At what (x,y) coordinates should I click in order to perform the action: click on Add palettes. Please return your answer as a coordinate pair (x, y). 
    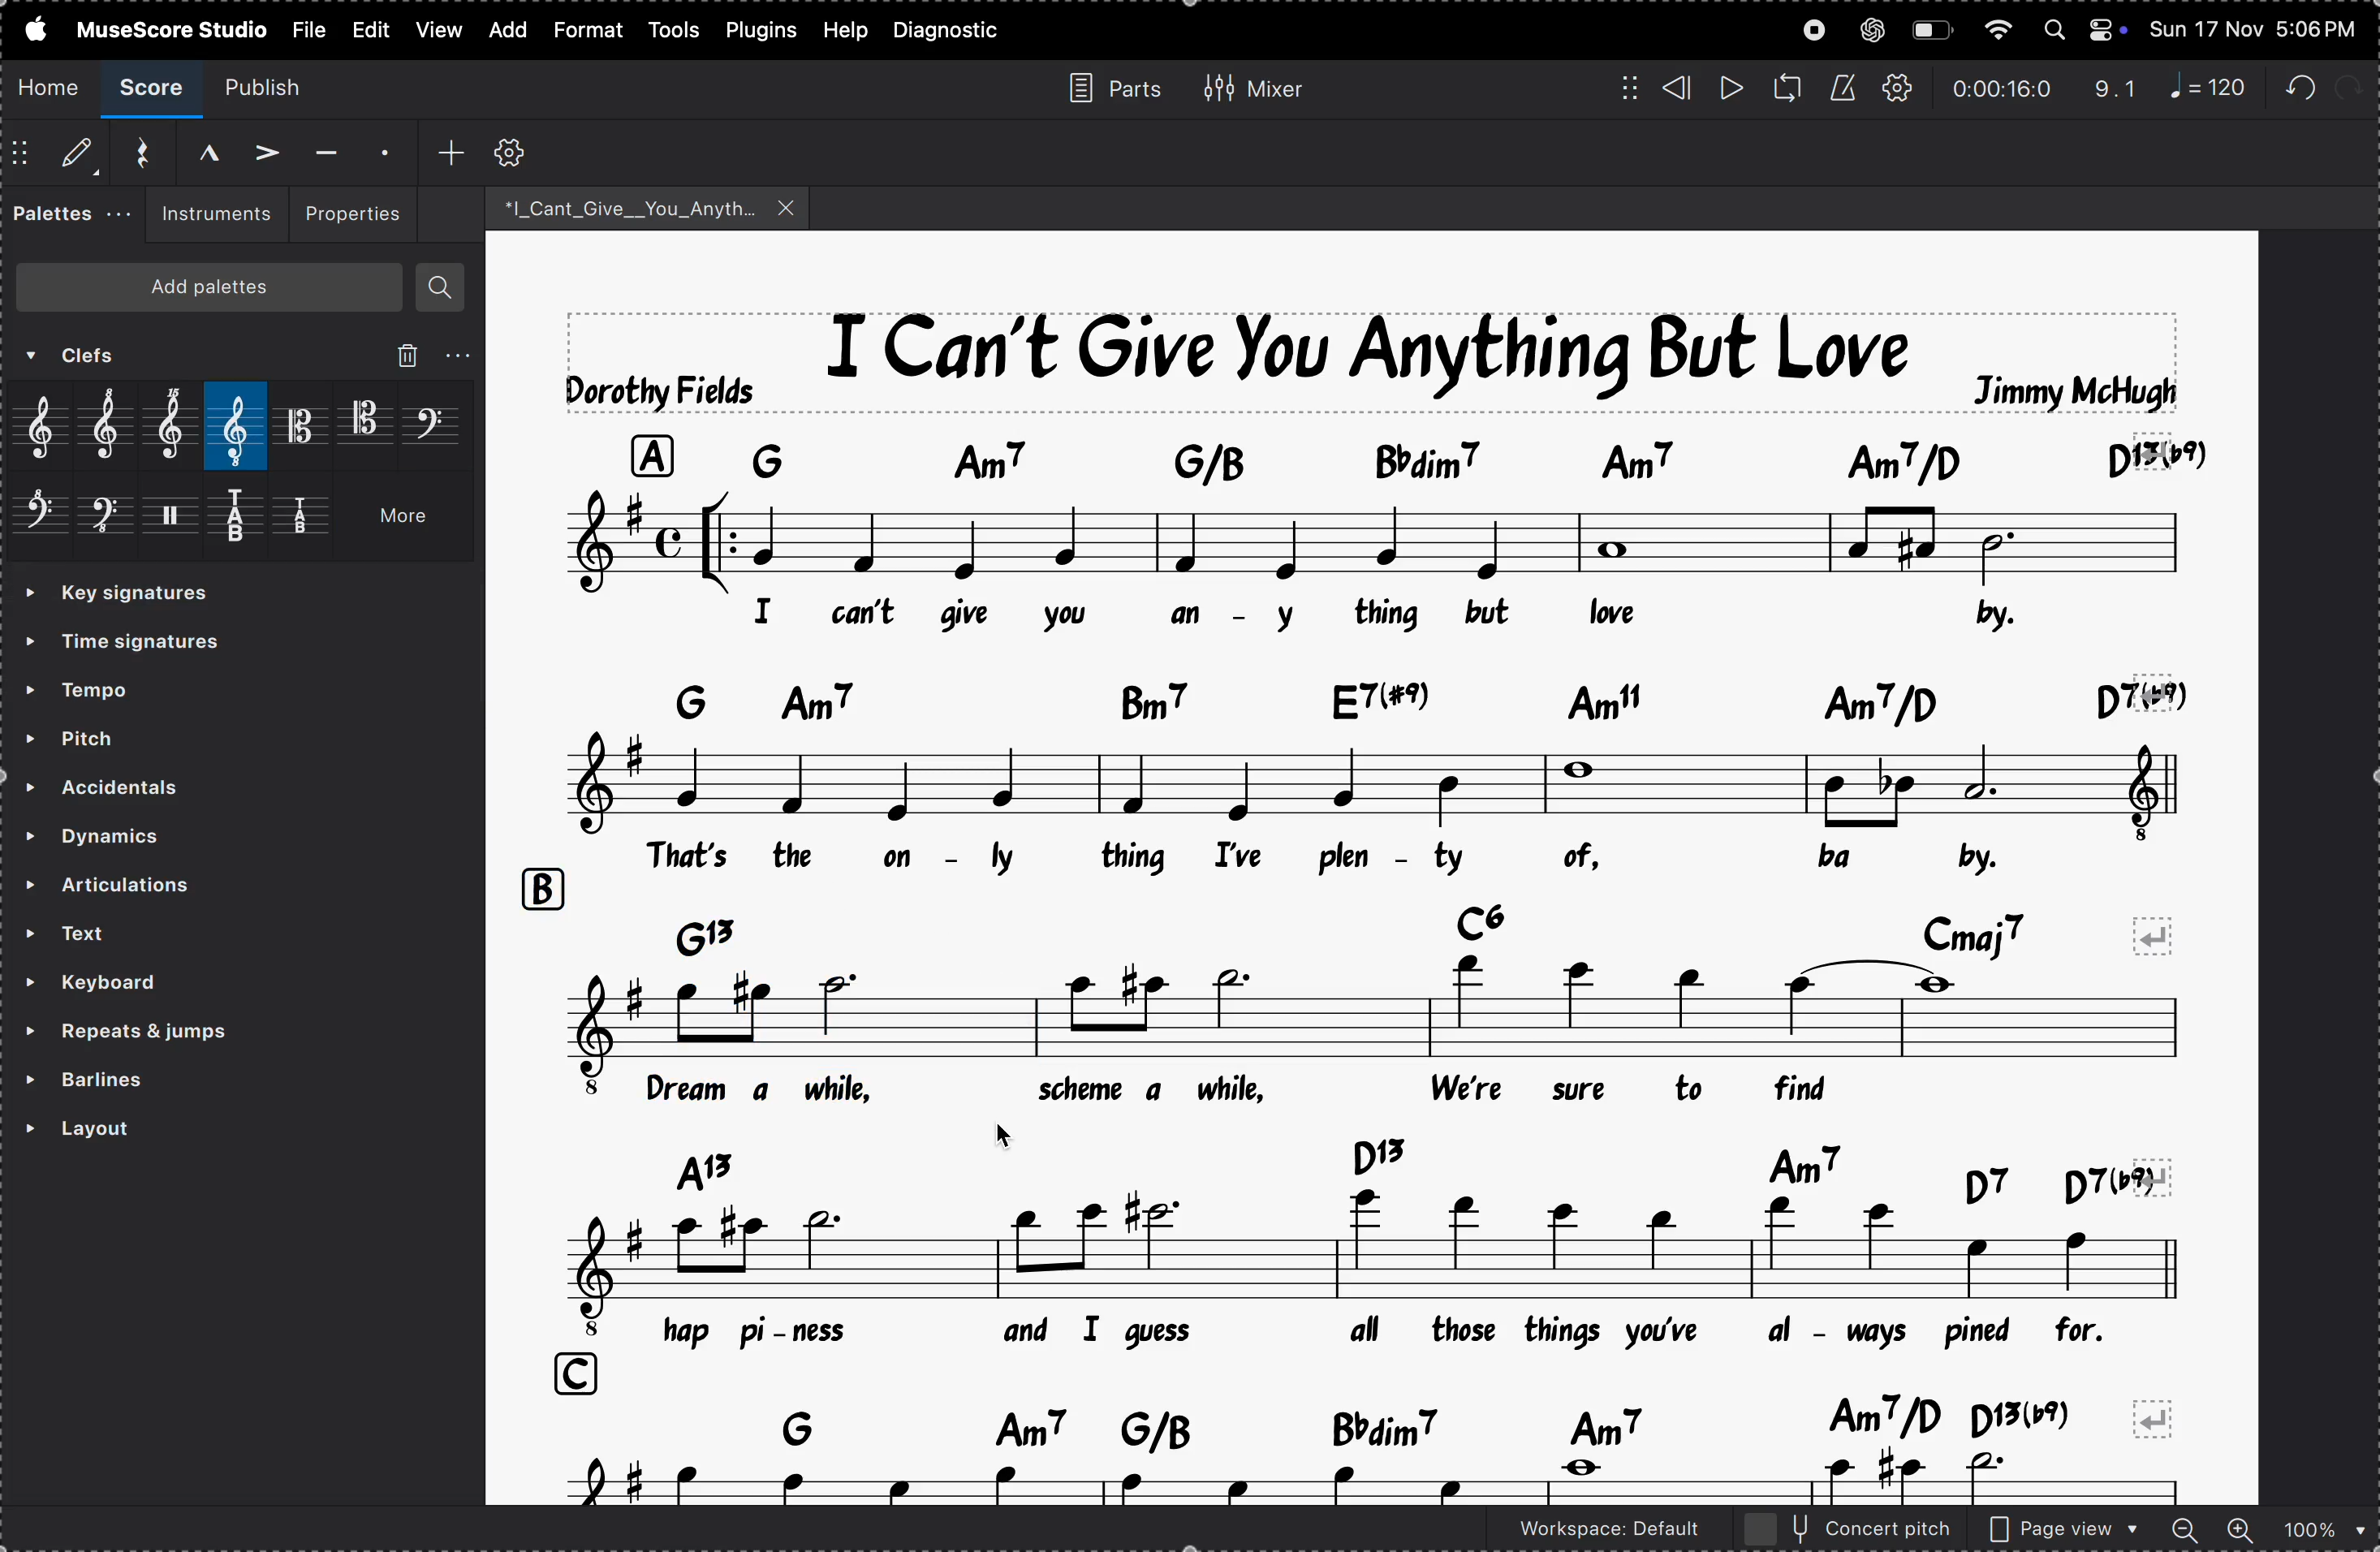
    Looking at the image, I should click on (219, 292).